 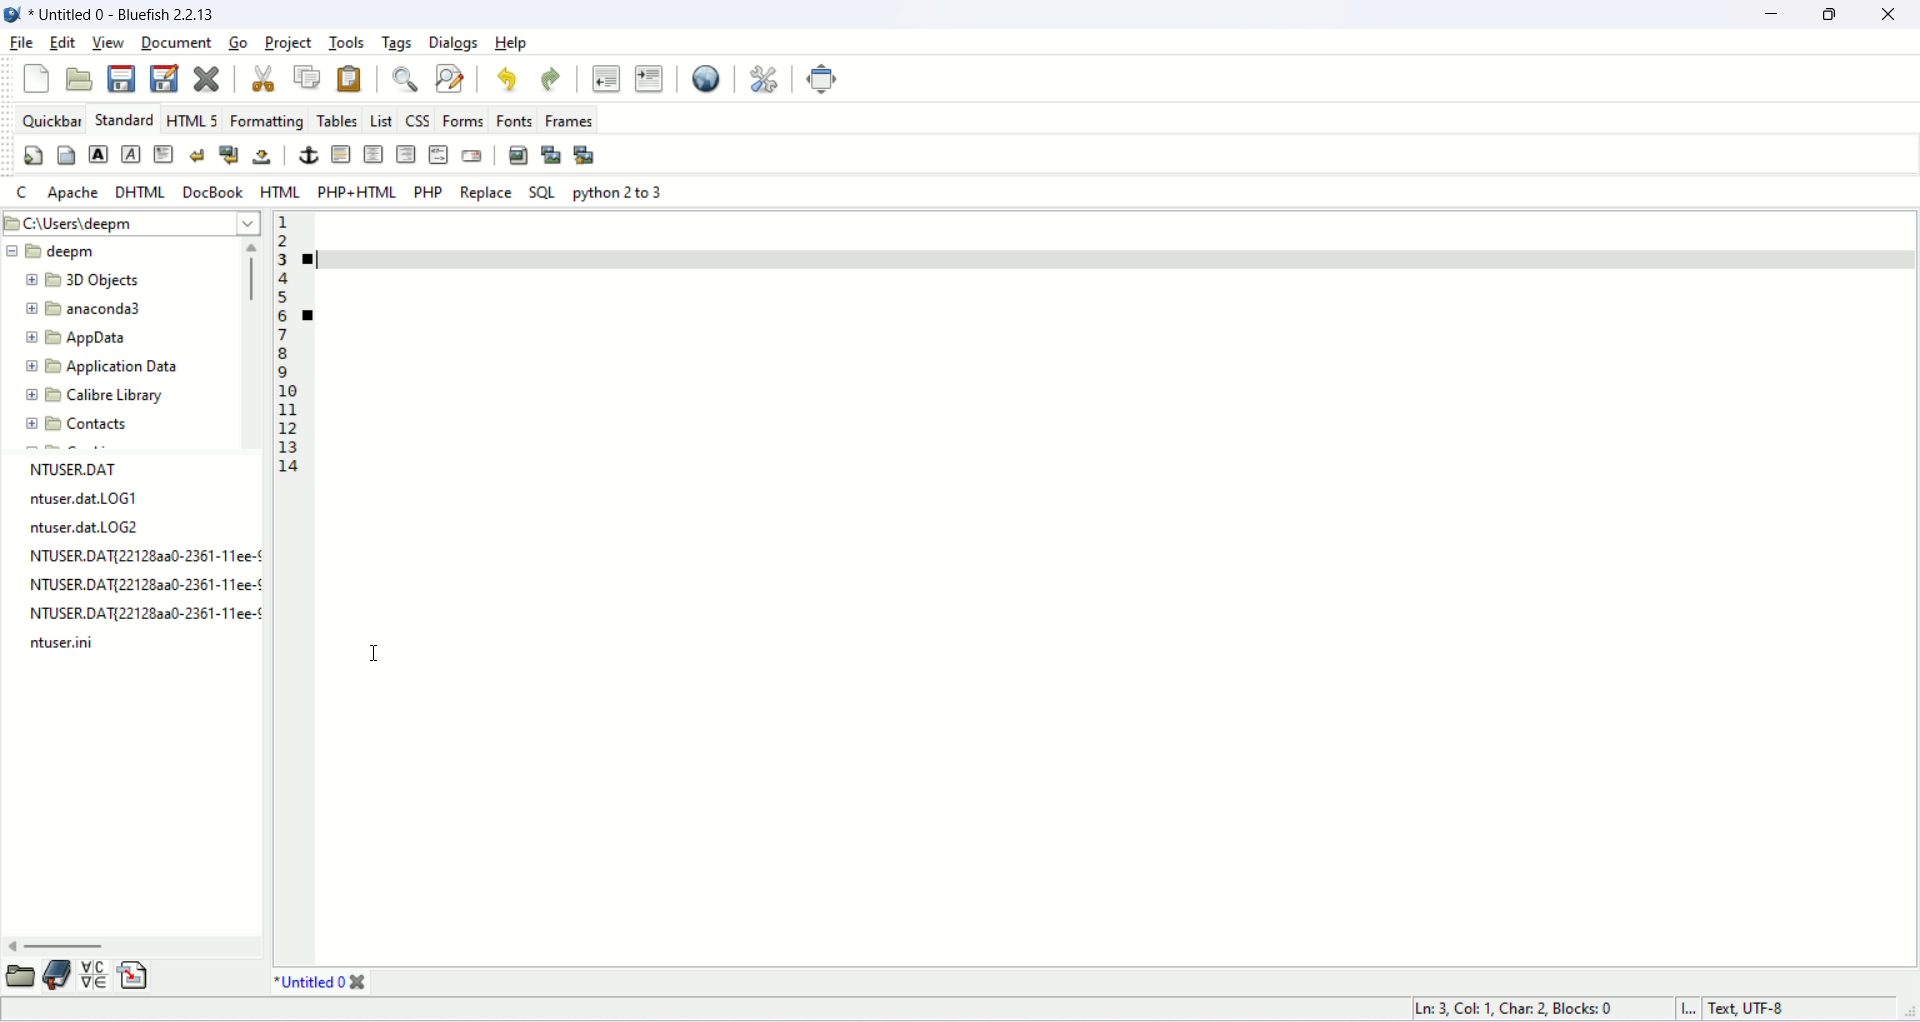 I want to click on scroll bar, so click(x=253, y=343).